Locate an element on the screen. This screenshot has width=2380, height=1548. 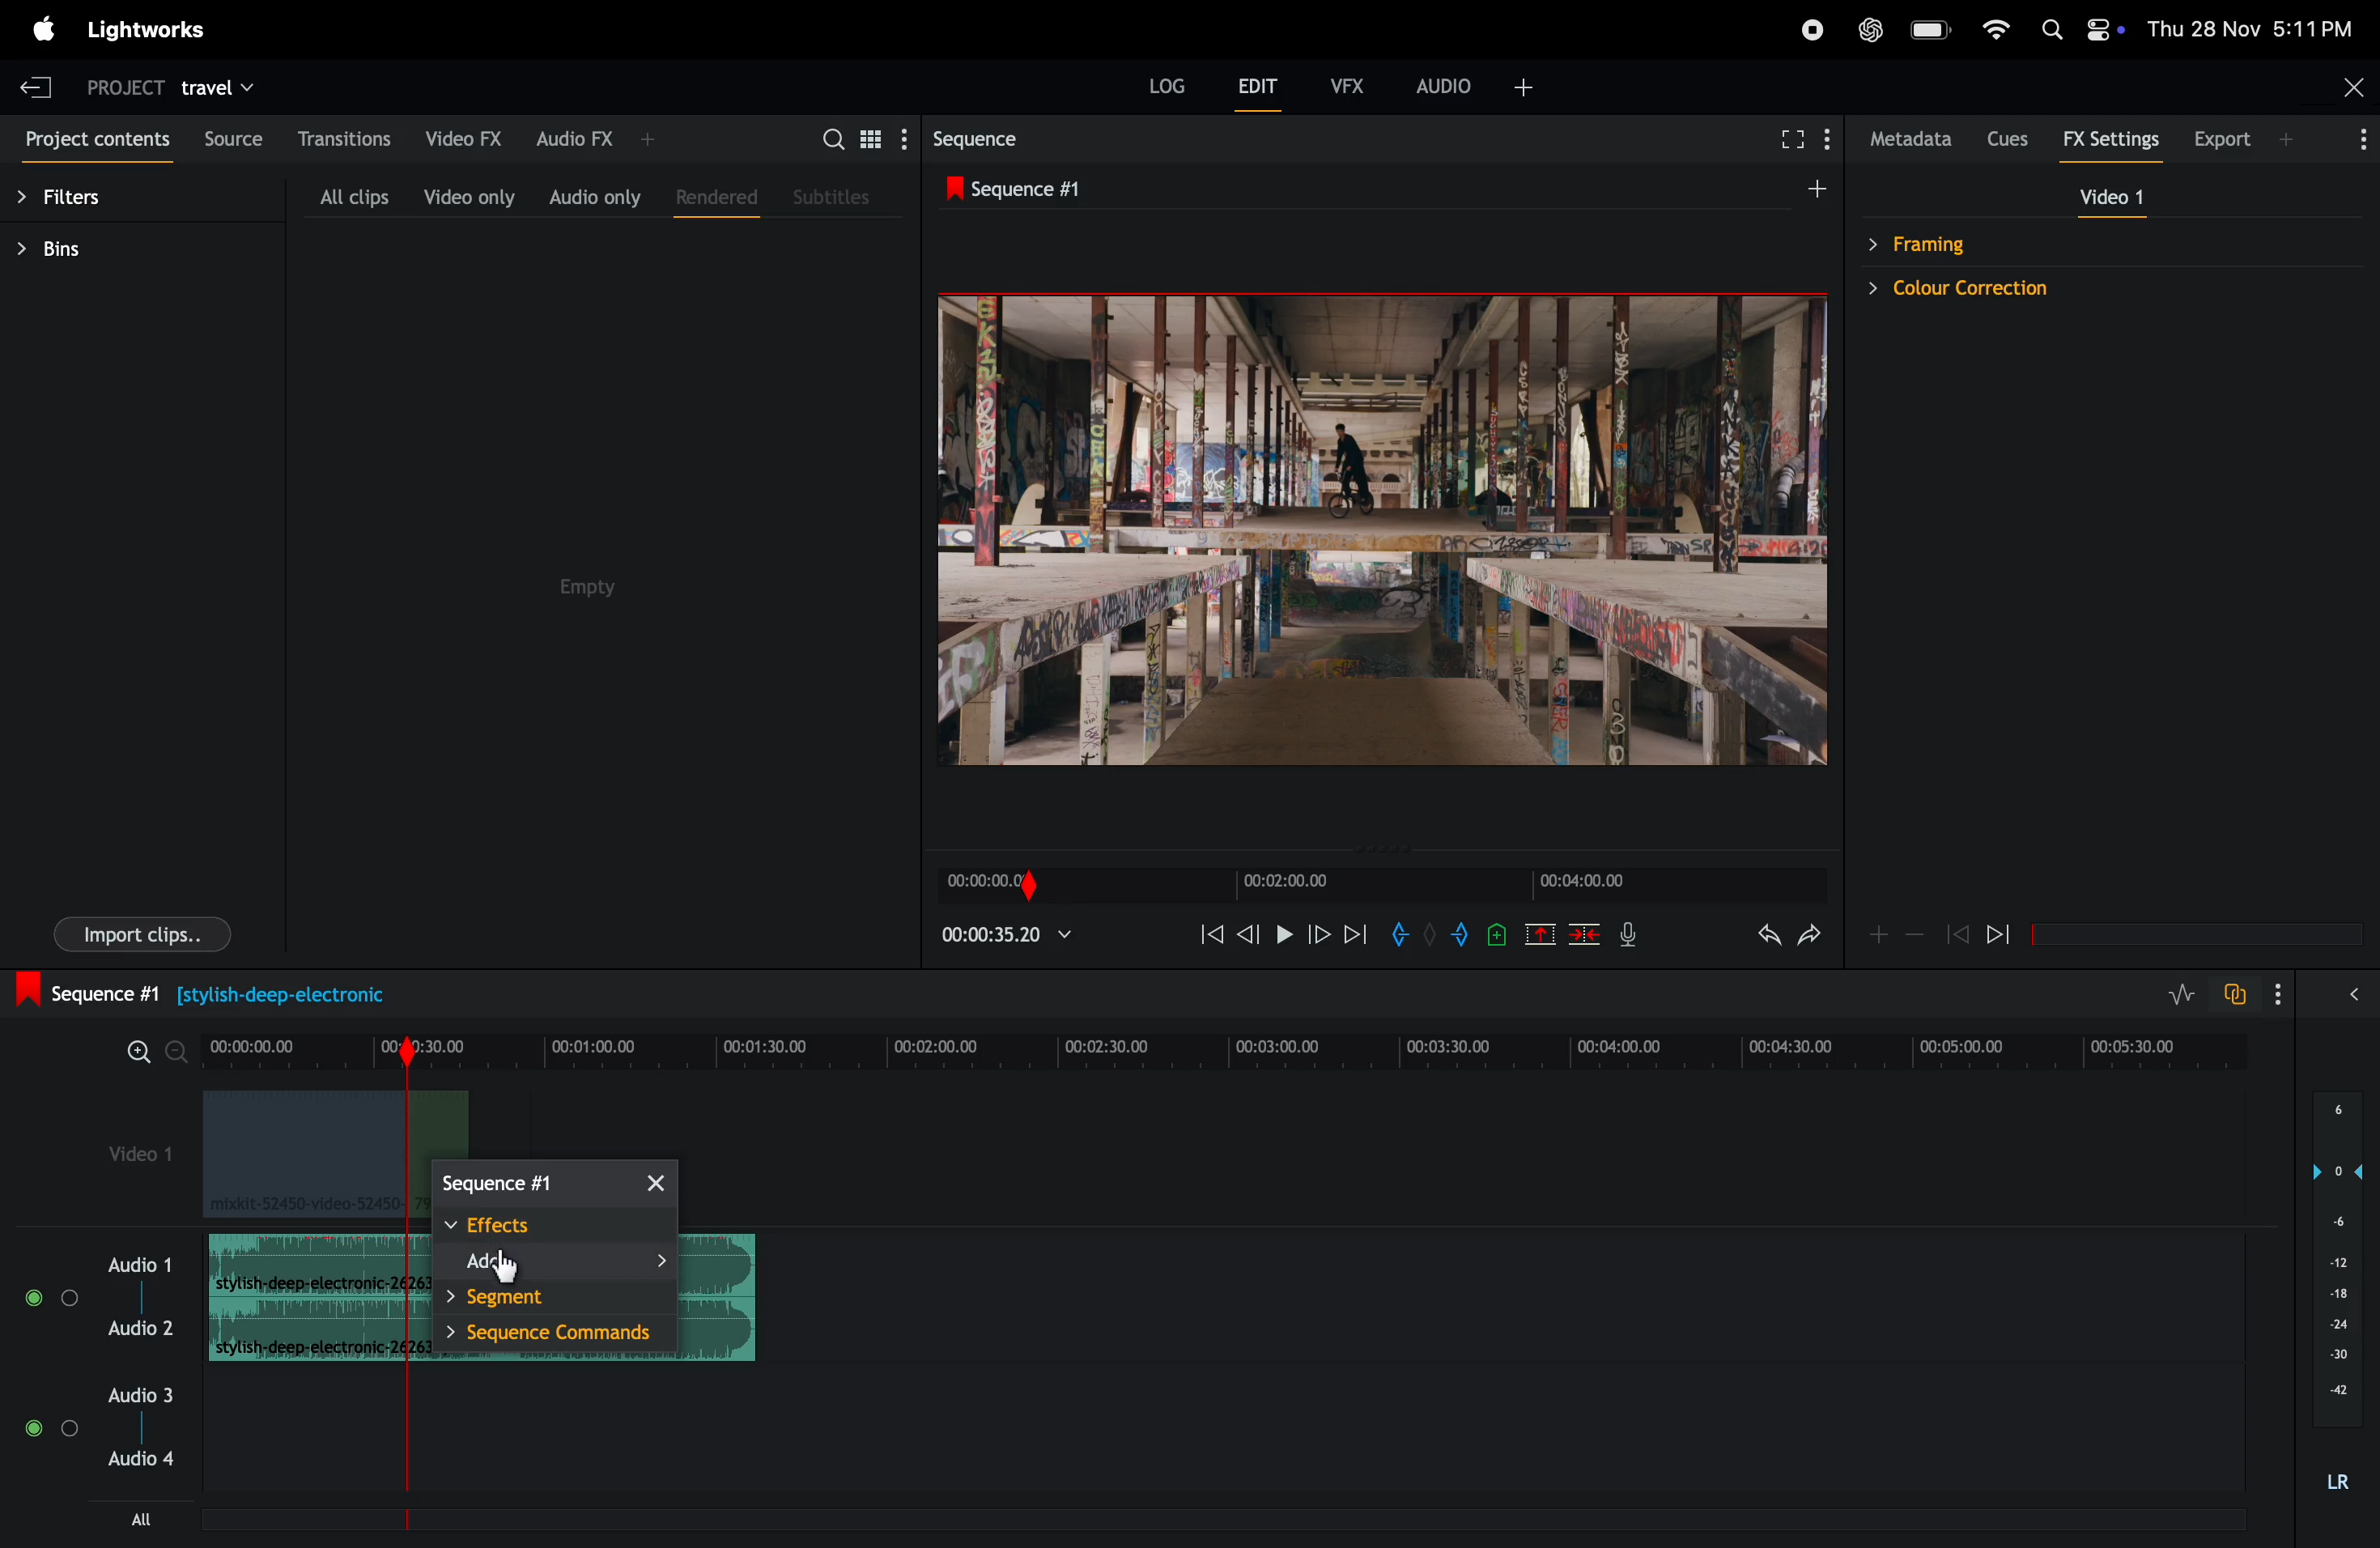
pause and play is located at coordinates (1283, 932).